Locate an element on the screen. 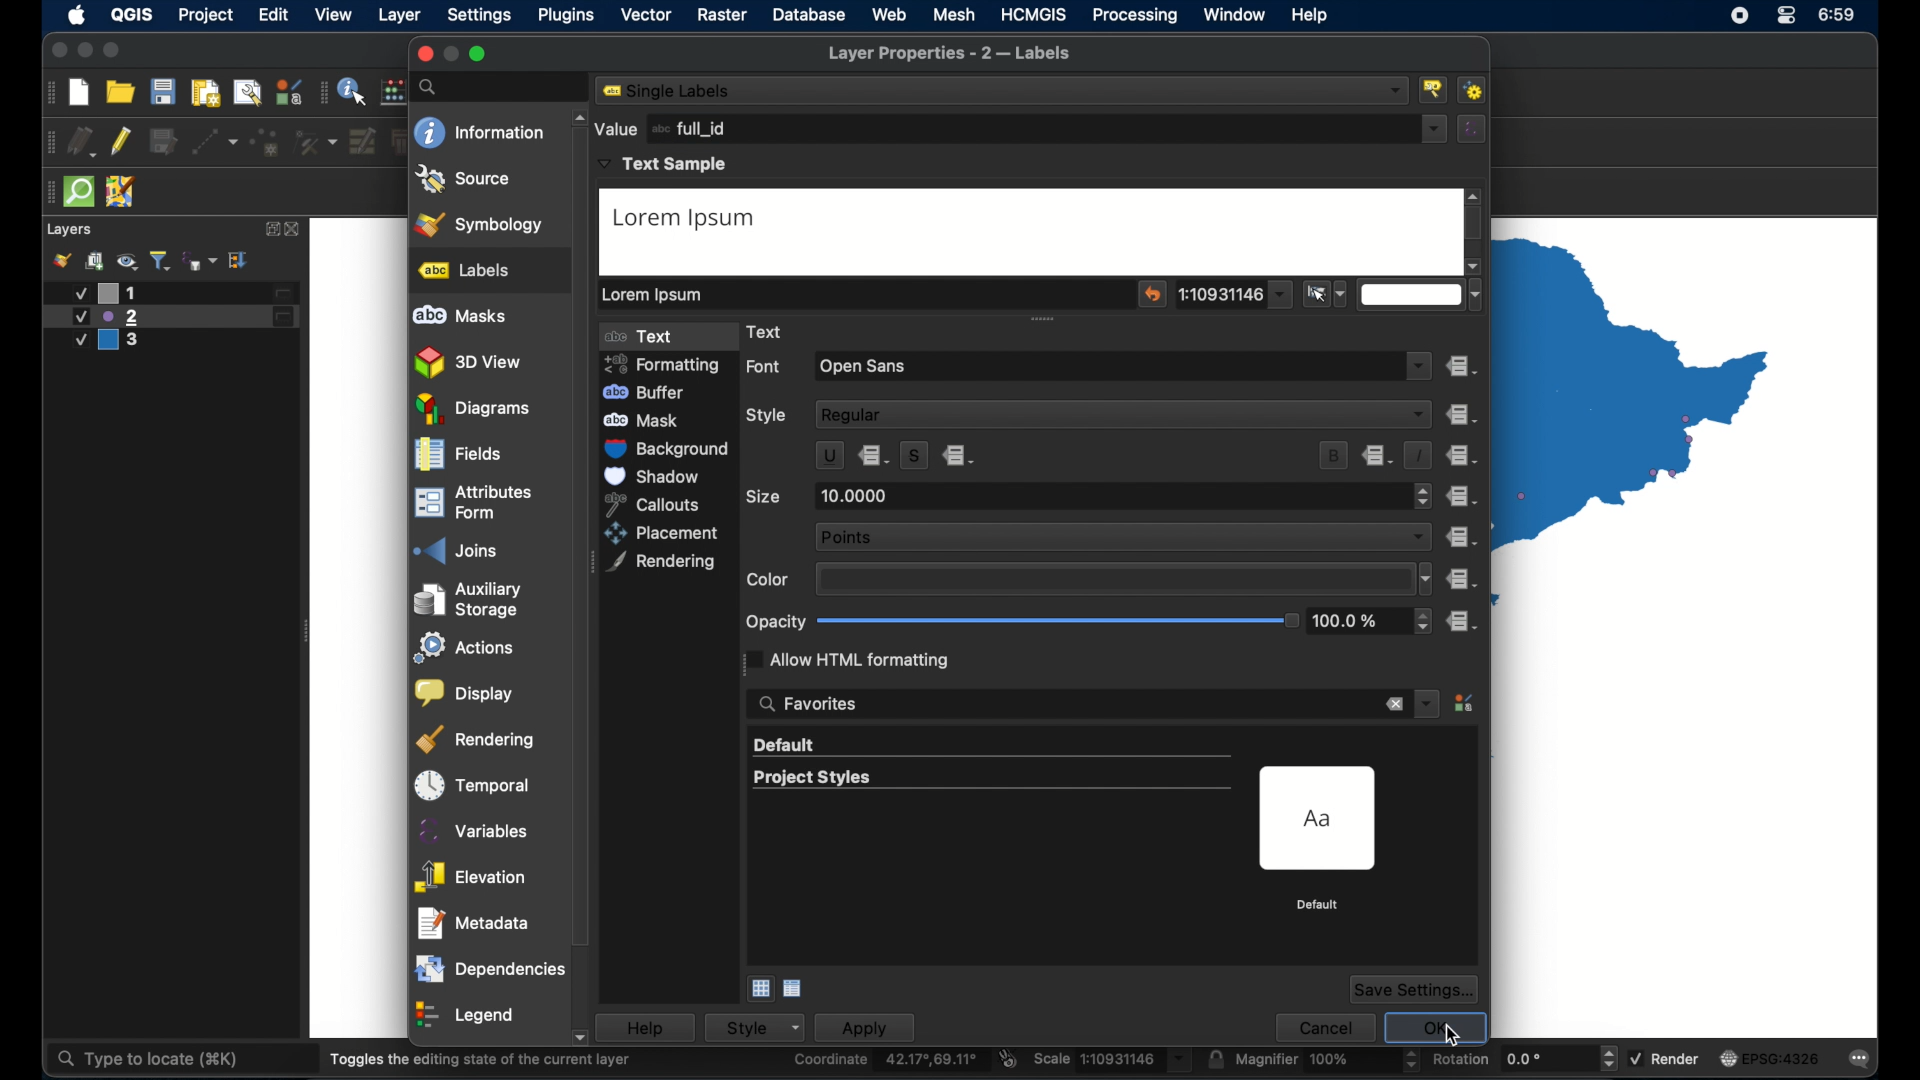  vertex tool is located at coordinates (317, 142).